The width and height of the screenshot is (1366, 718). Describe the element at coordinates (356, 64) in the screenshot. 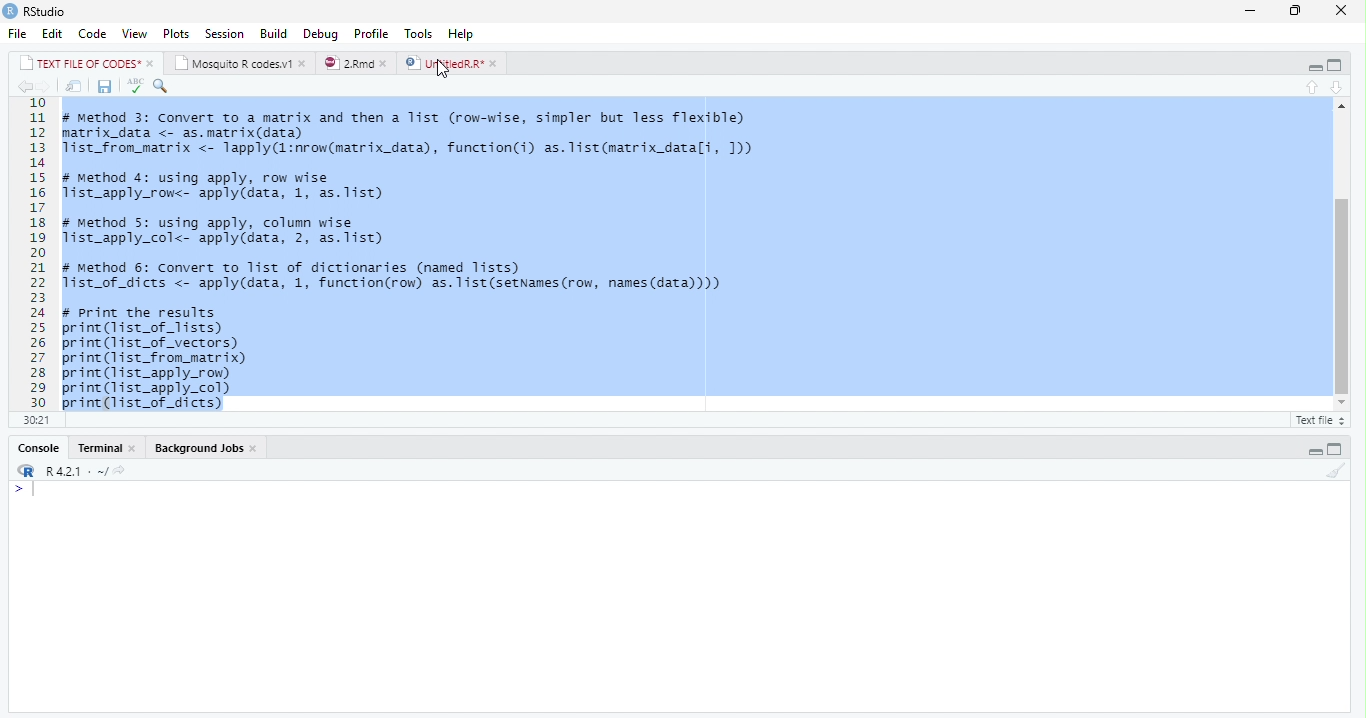

I see `2.Rmd` at that location.